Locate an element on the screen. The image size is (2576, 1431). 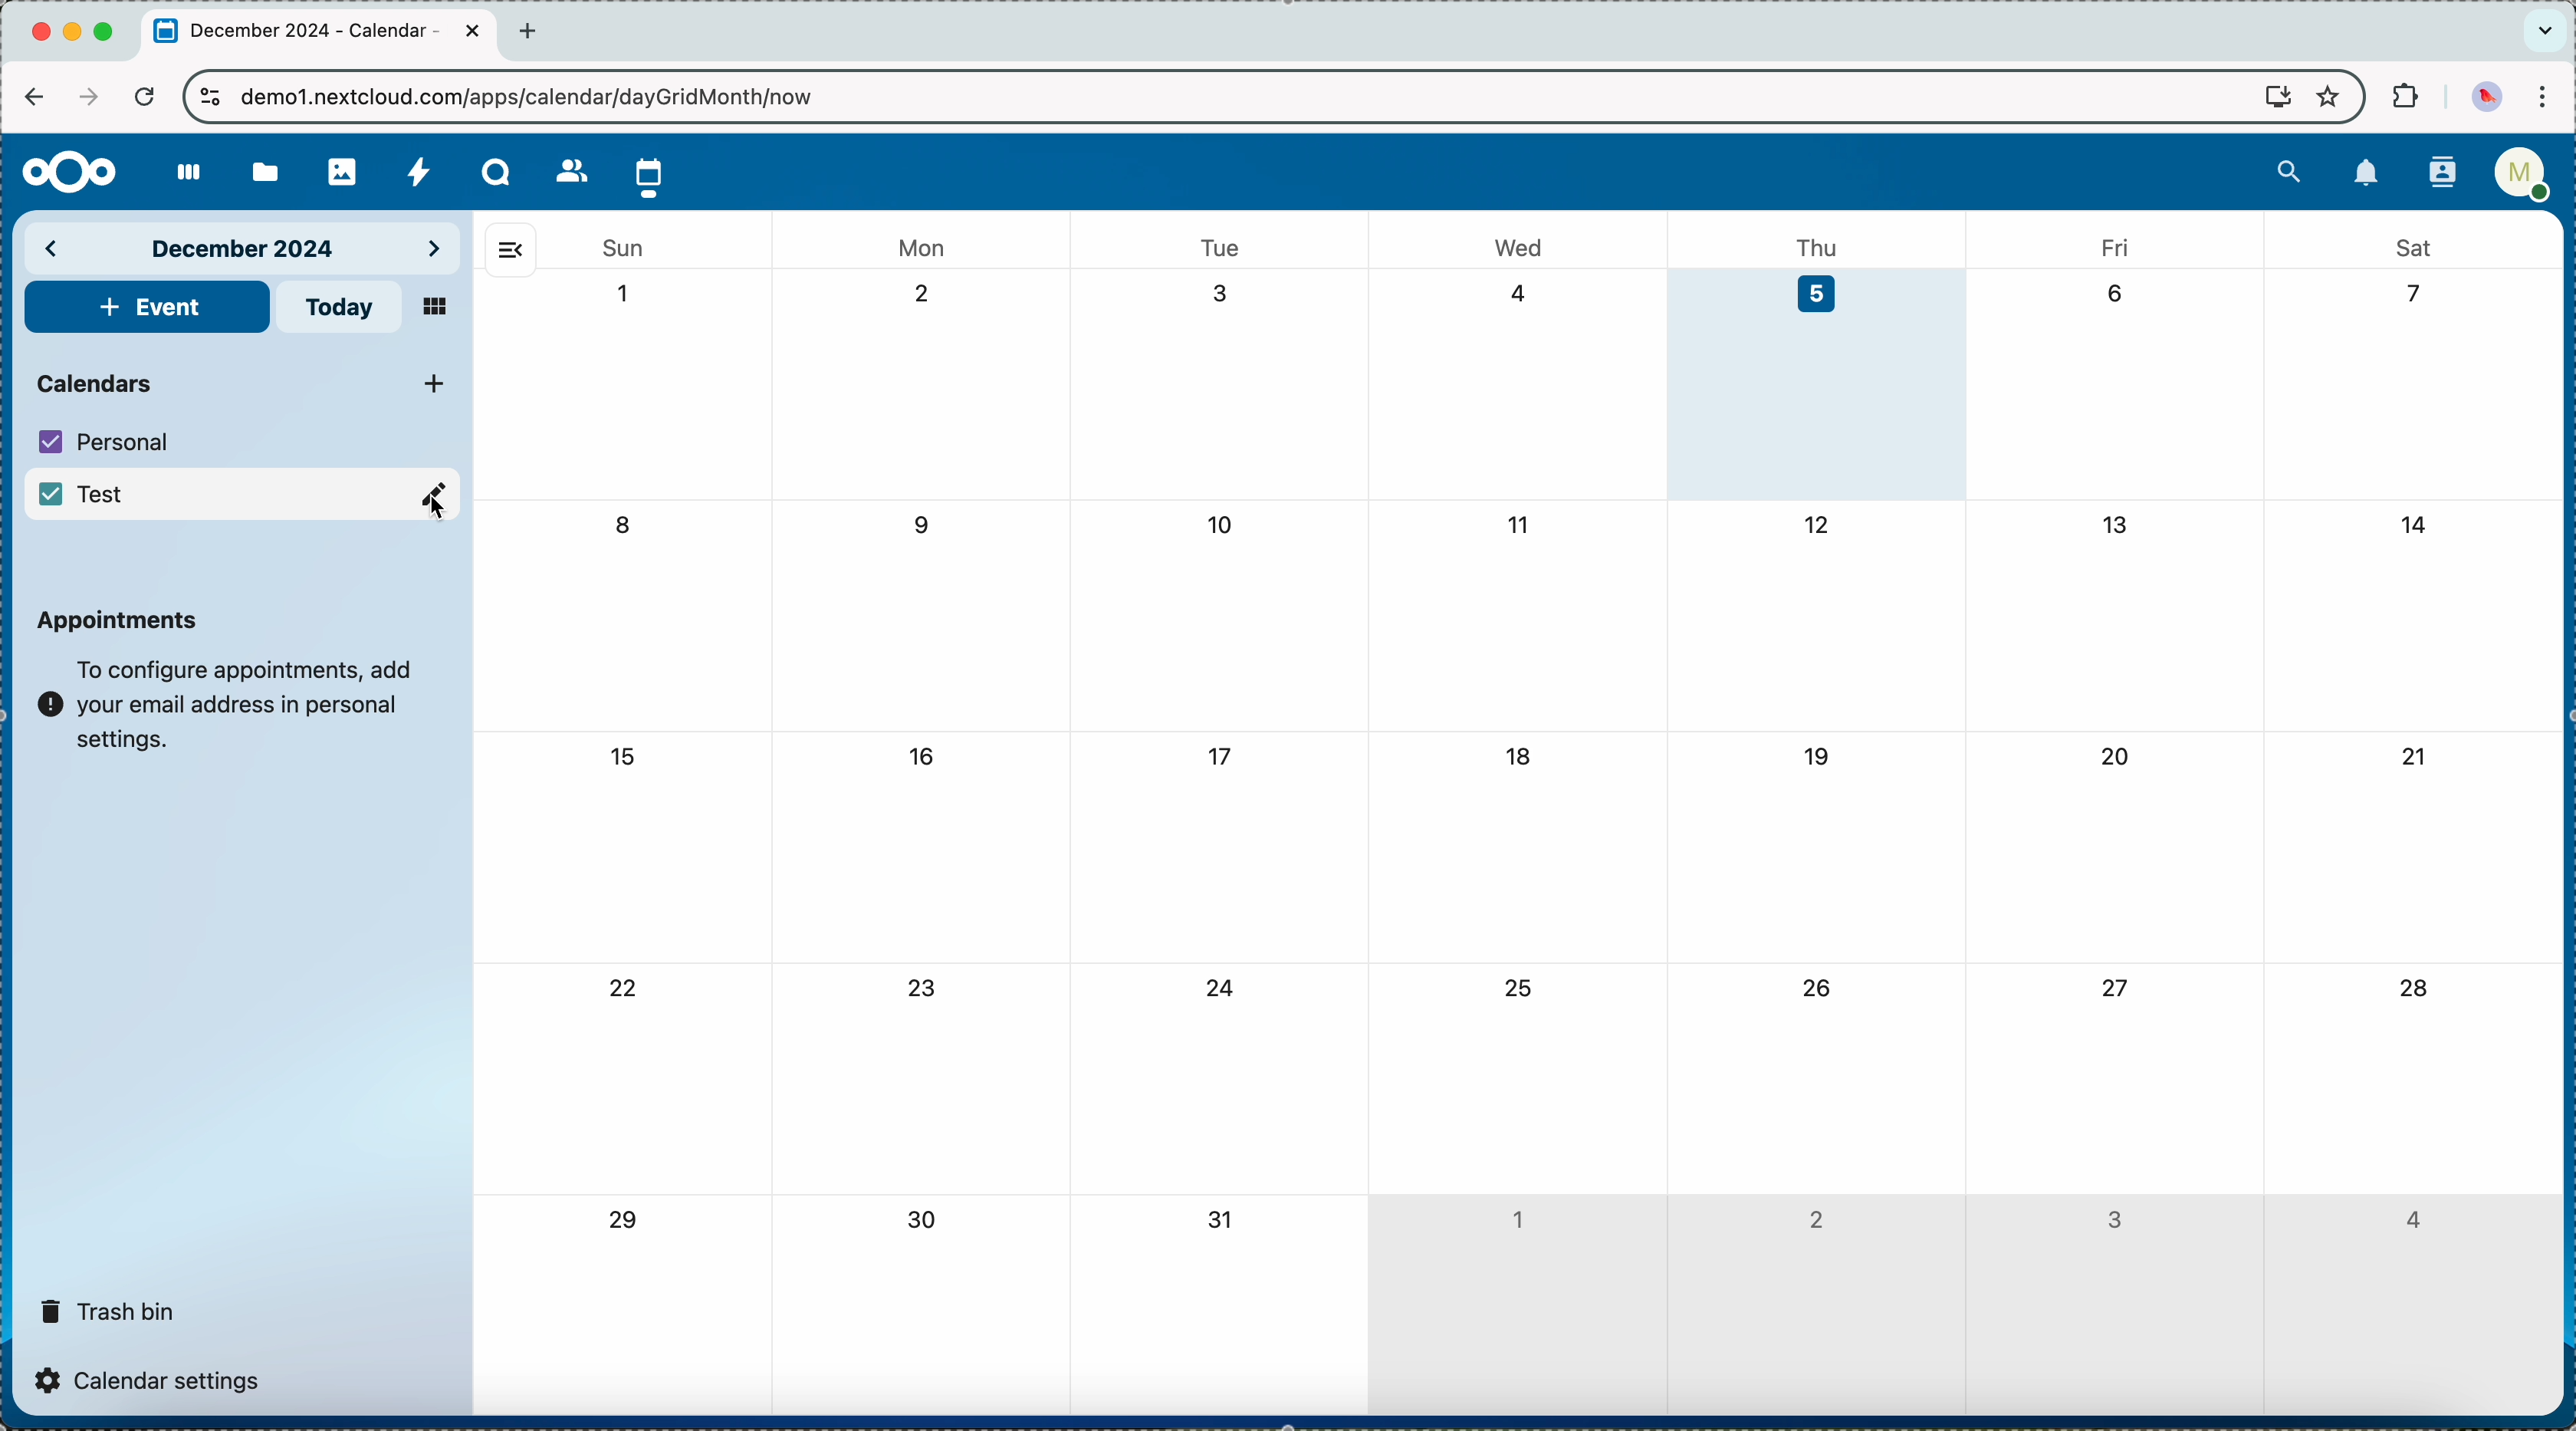
24 is located at coordinates (1222, 990).